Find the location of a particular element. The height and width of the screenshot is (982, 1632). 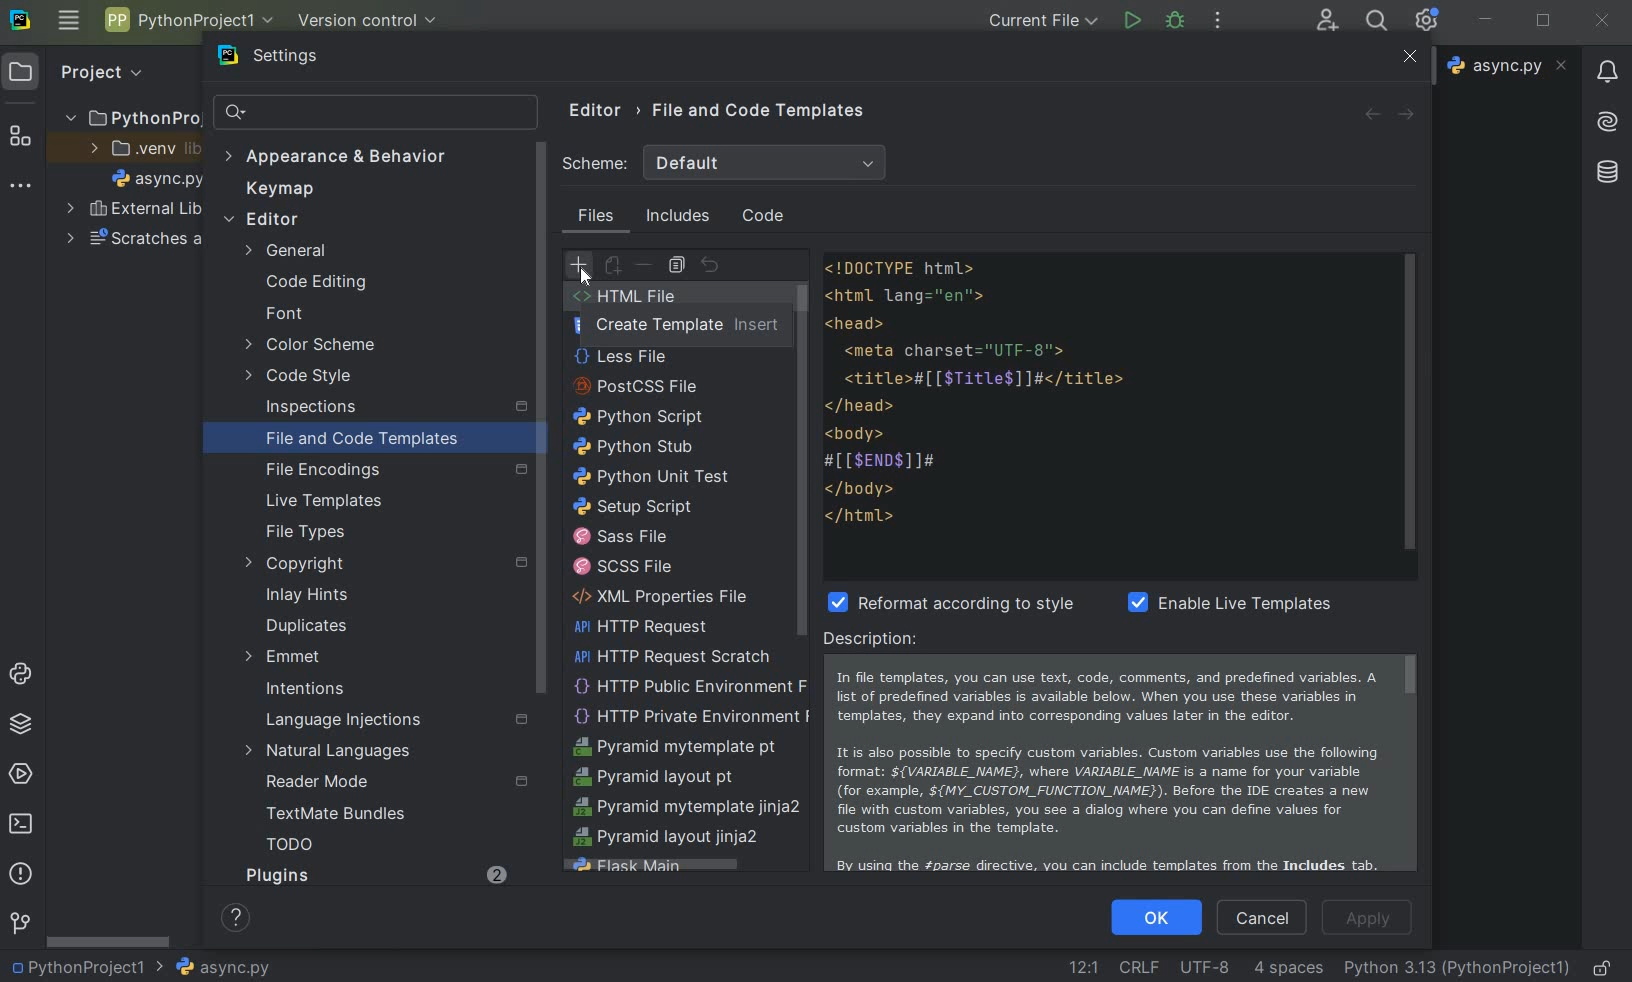

line separator is located at coordinates (1141, 966).